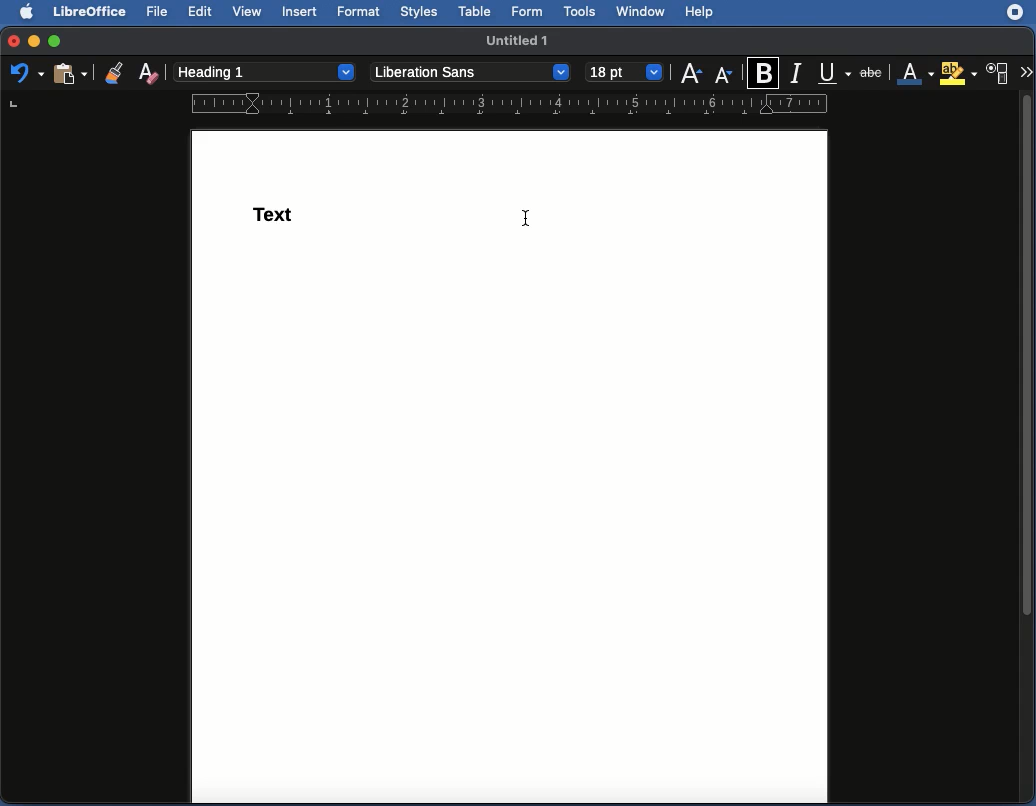  I want to click on Name, so click(519, 41).